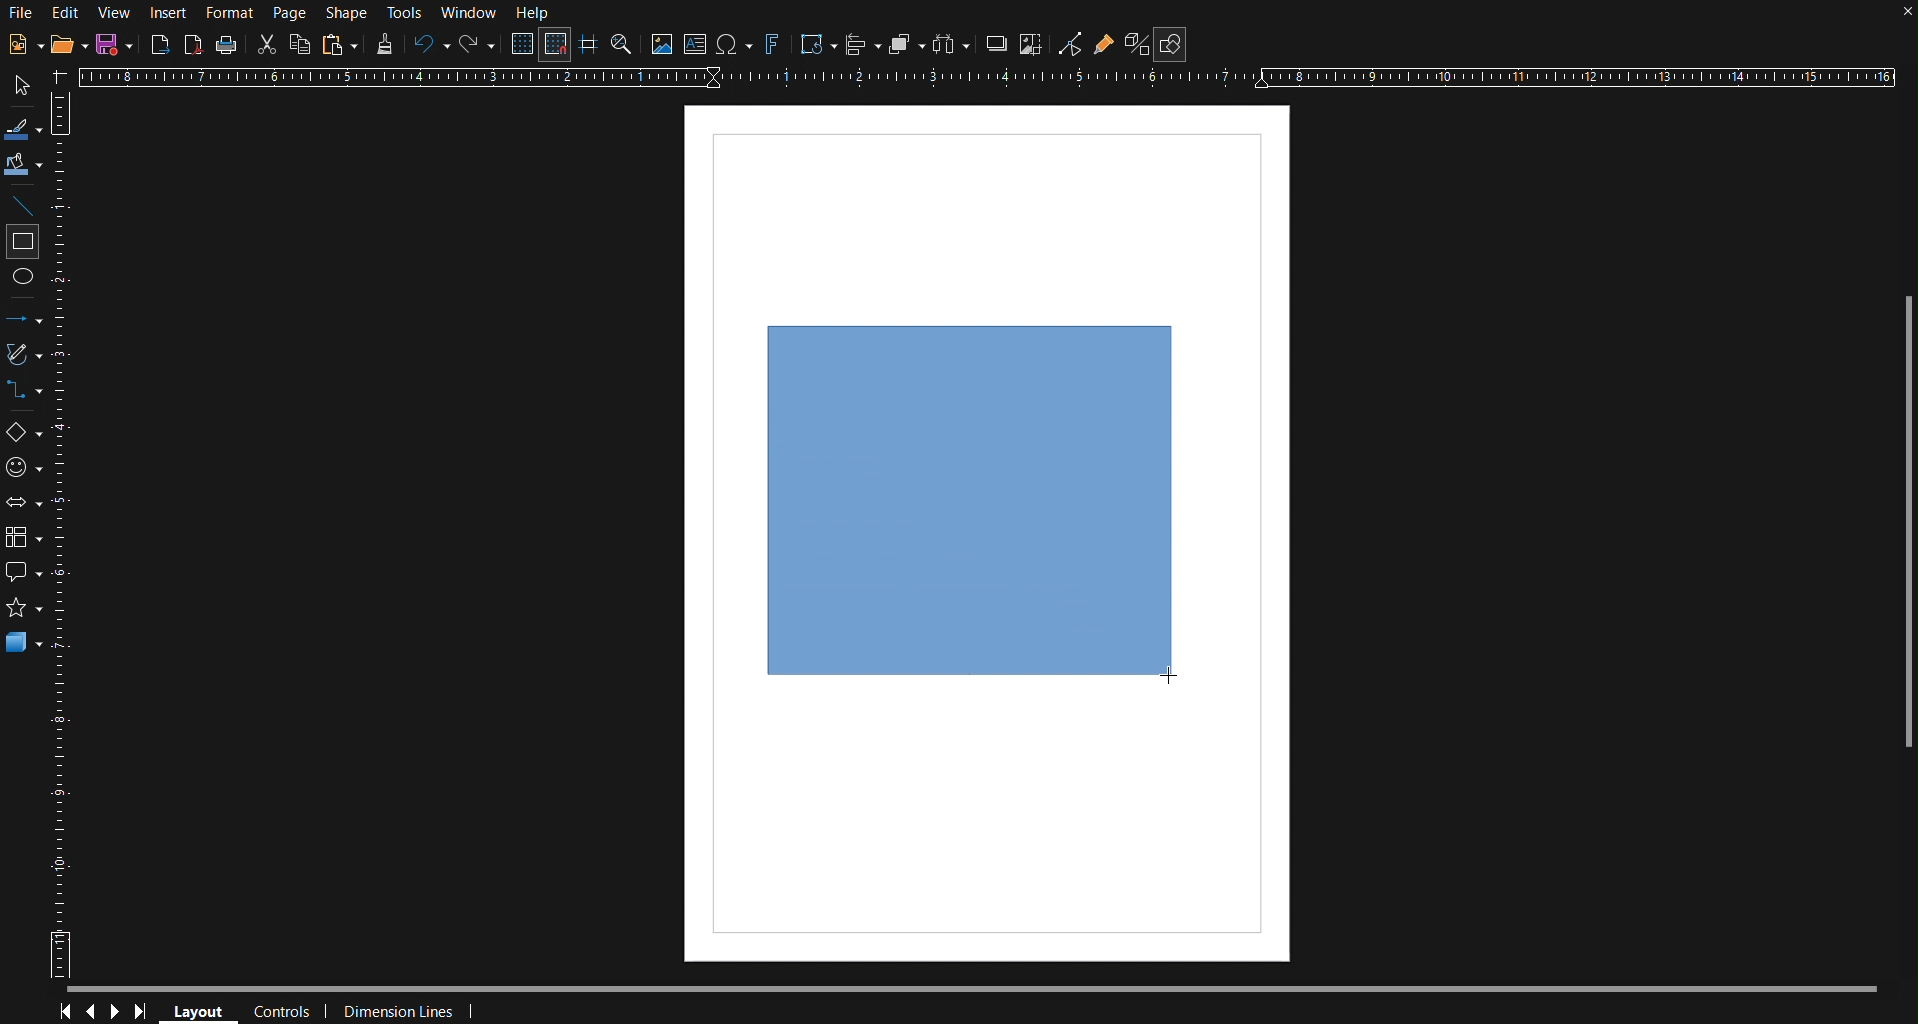  Describe the element at coordinates (1171, 44) in the screenshot. I see `Show Draw Functions` at that location.